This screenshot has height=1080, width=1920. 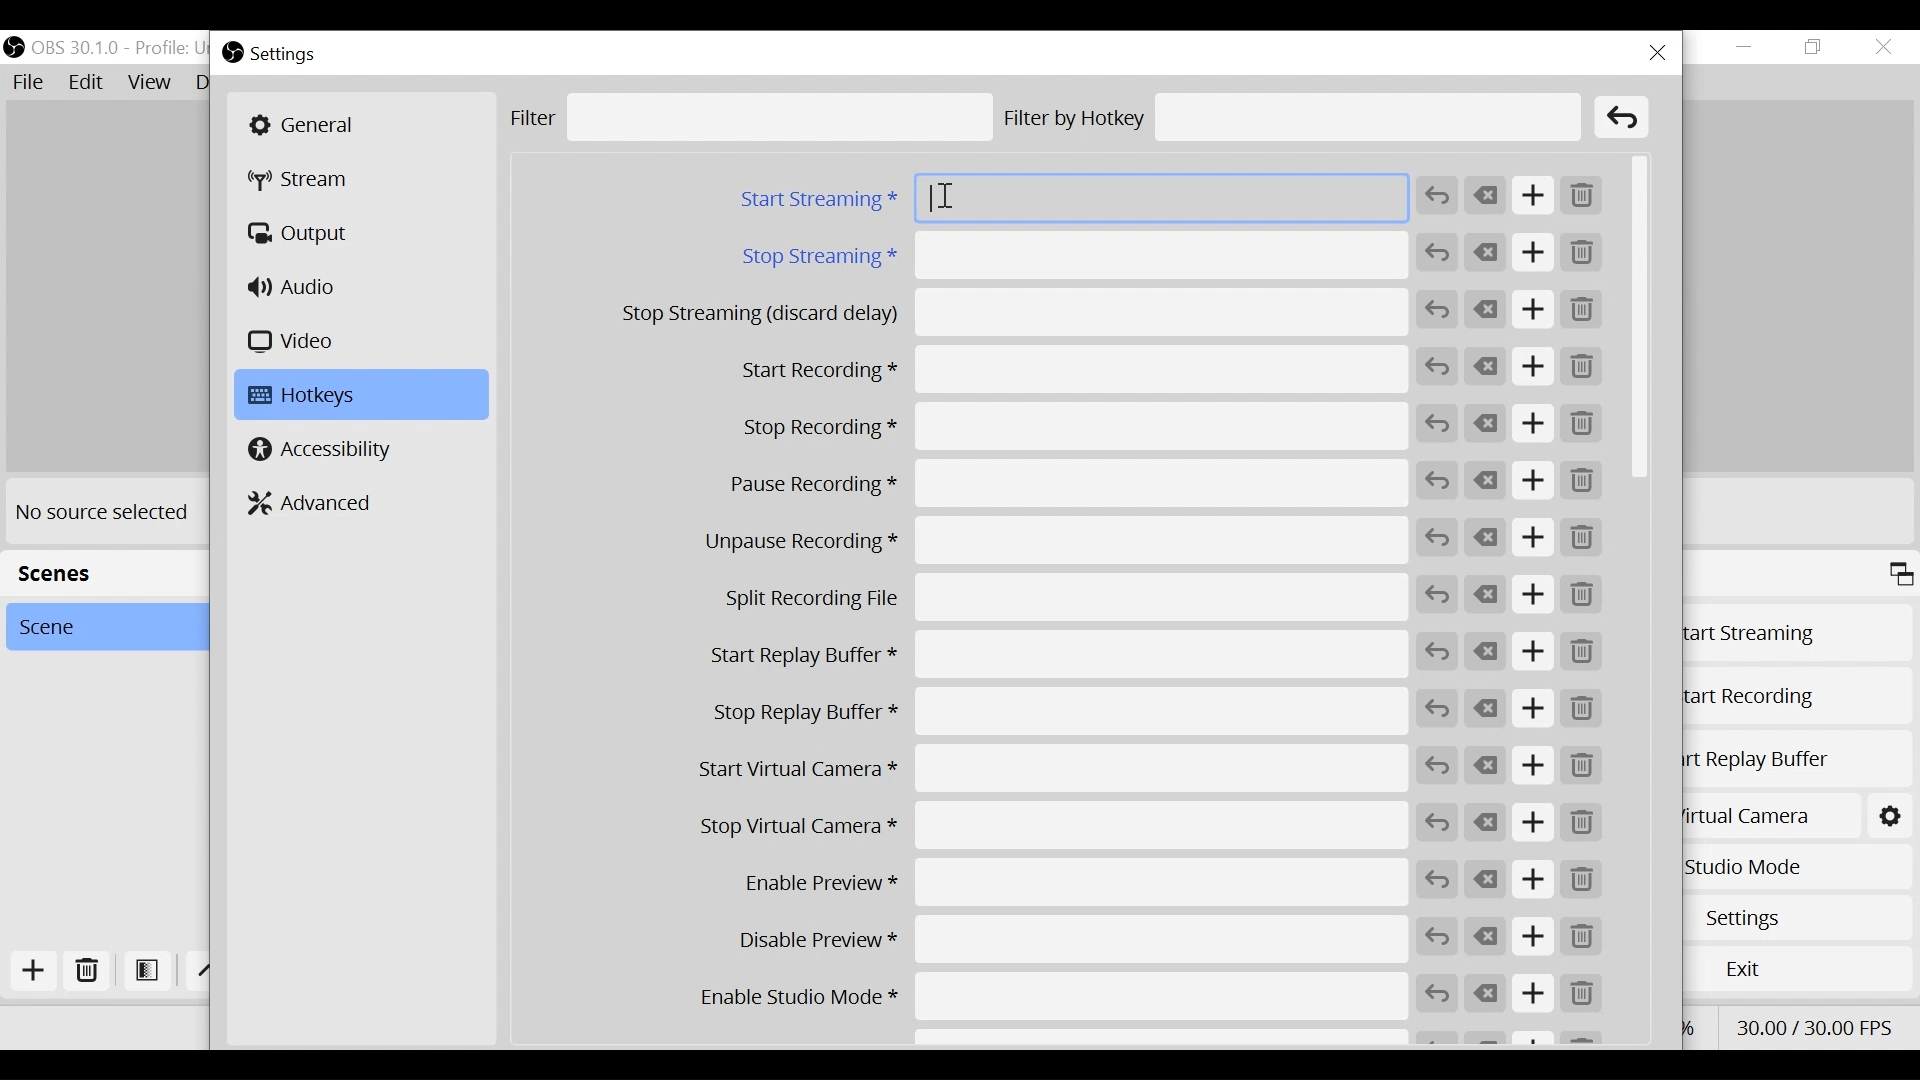 What do you see at coordinates (319, 501) in the screenshot?
I see `Advanced` at bounding box center [319, 501].